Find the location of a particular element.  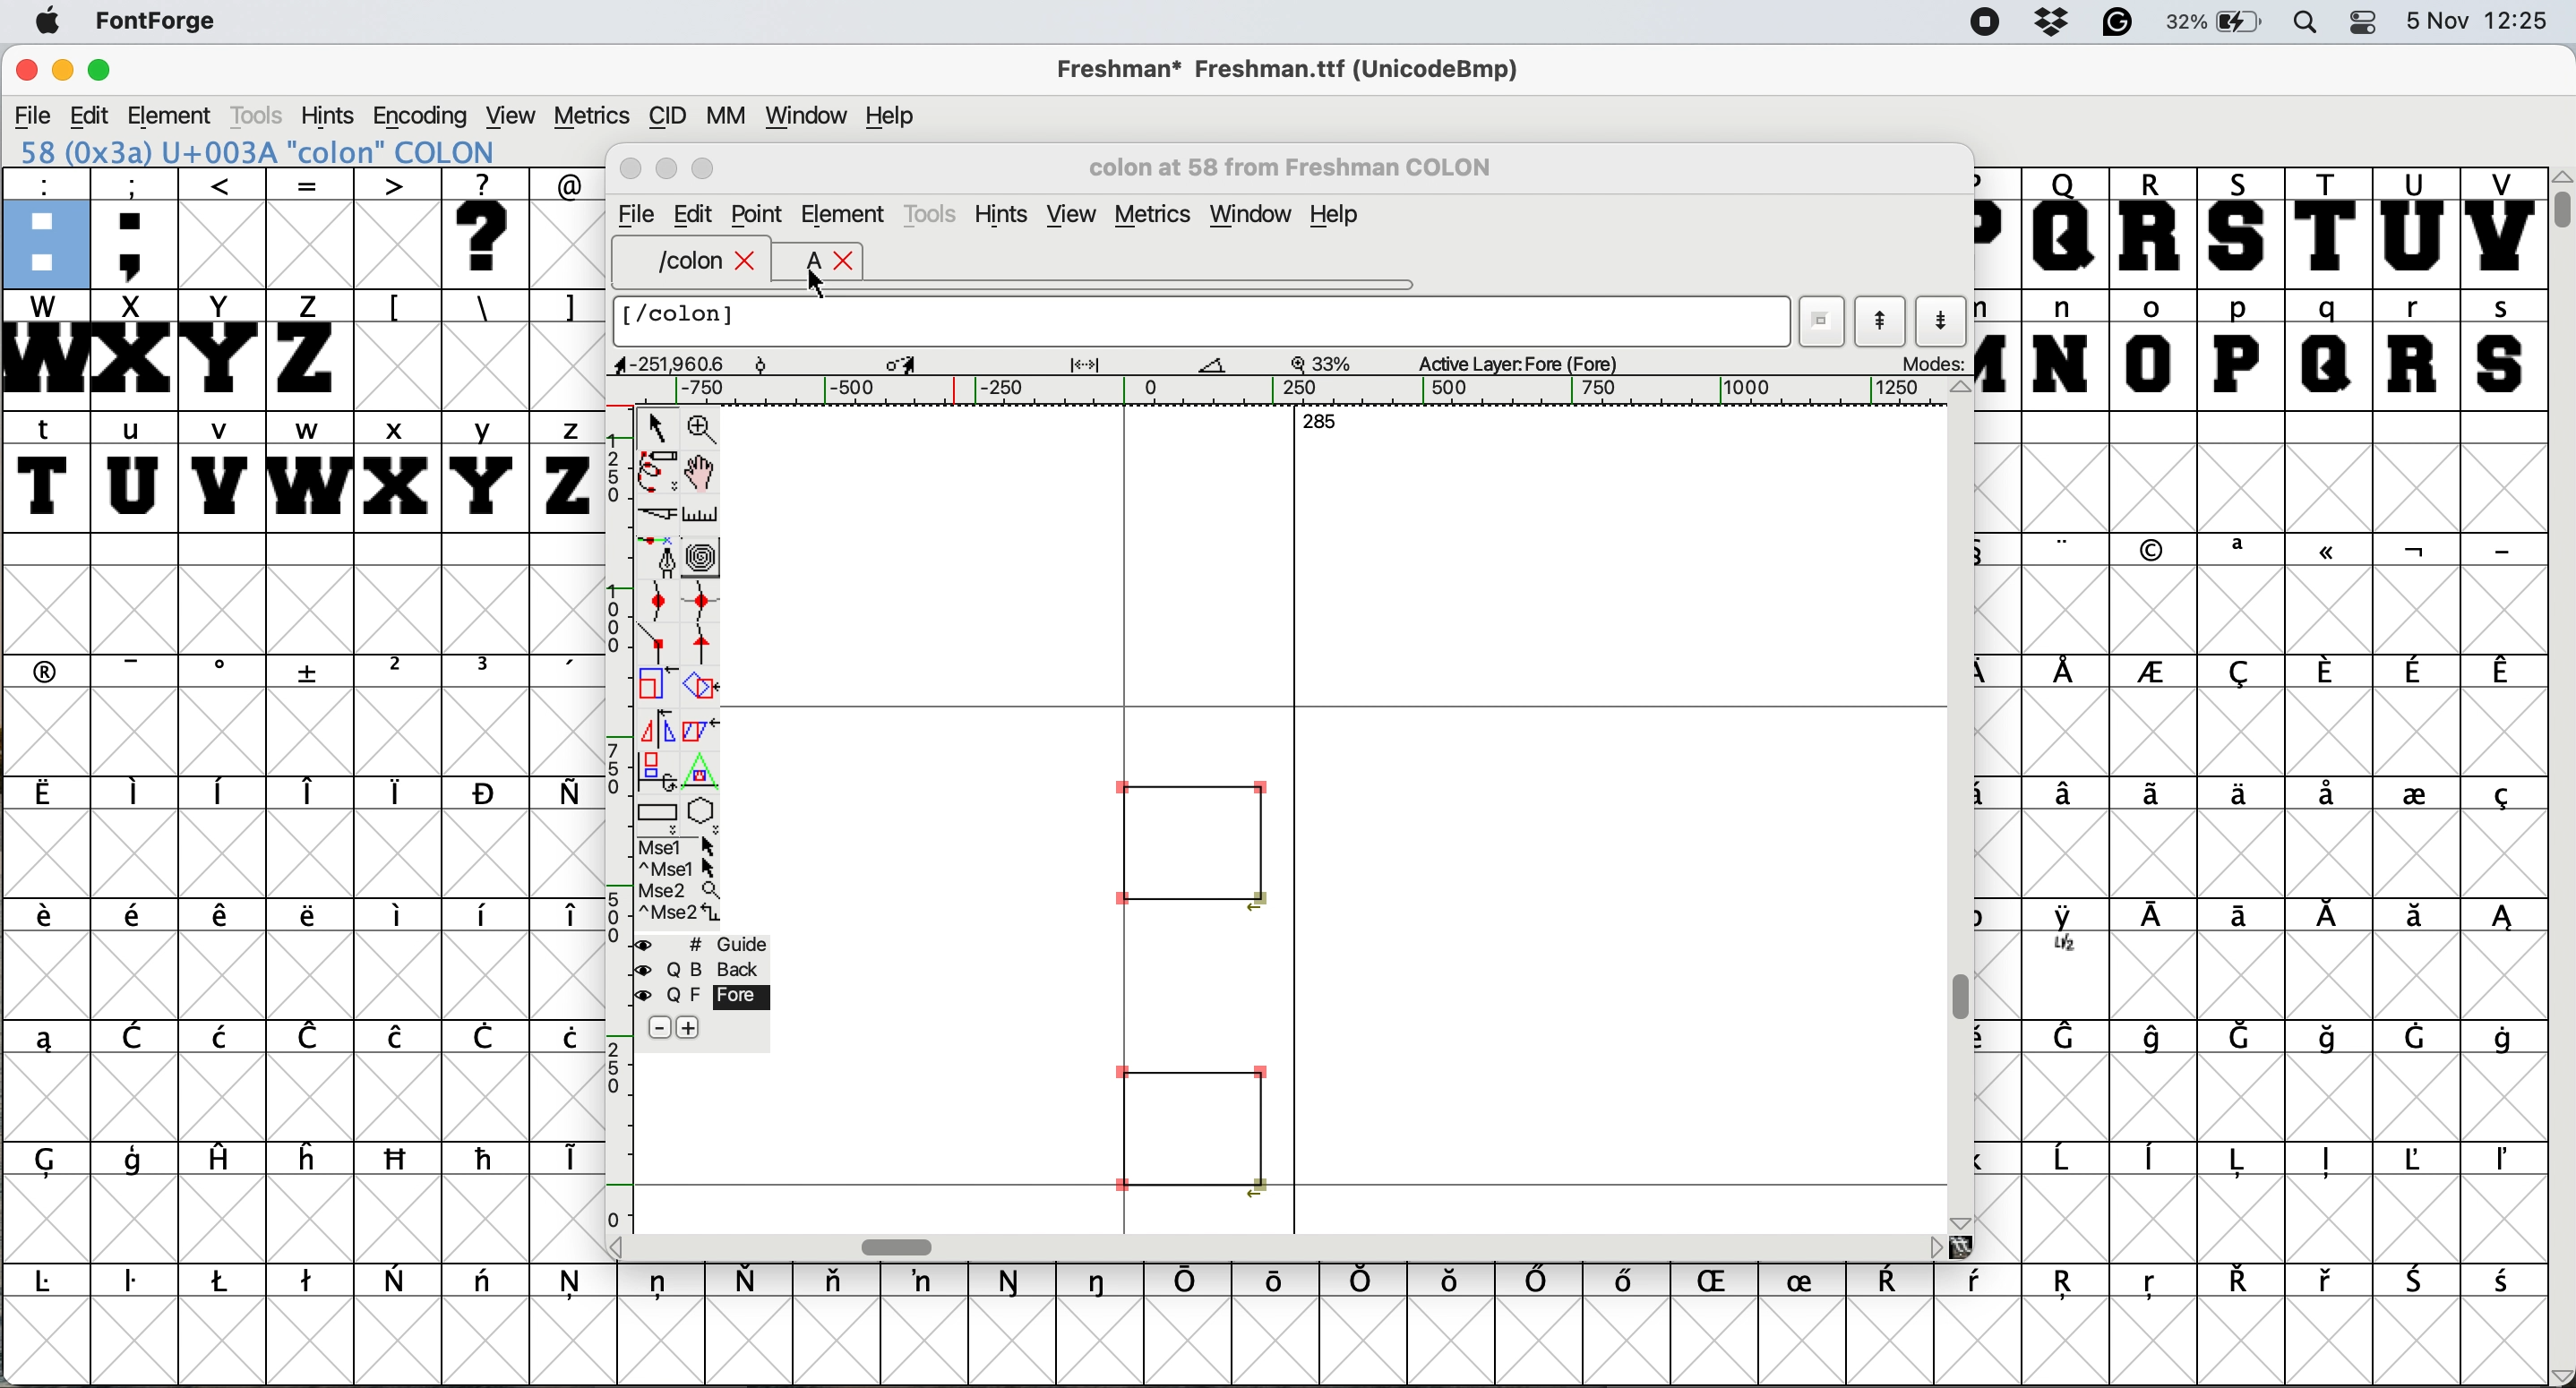

cut splines in two is located at coordinates (654, 512).